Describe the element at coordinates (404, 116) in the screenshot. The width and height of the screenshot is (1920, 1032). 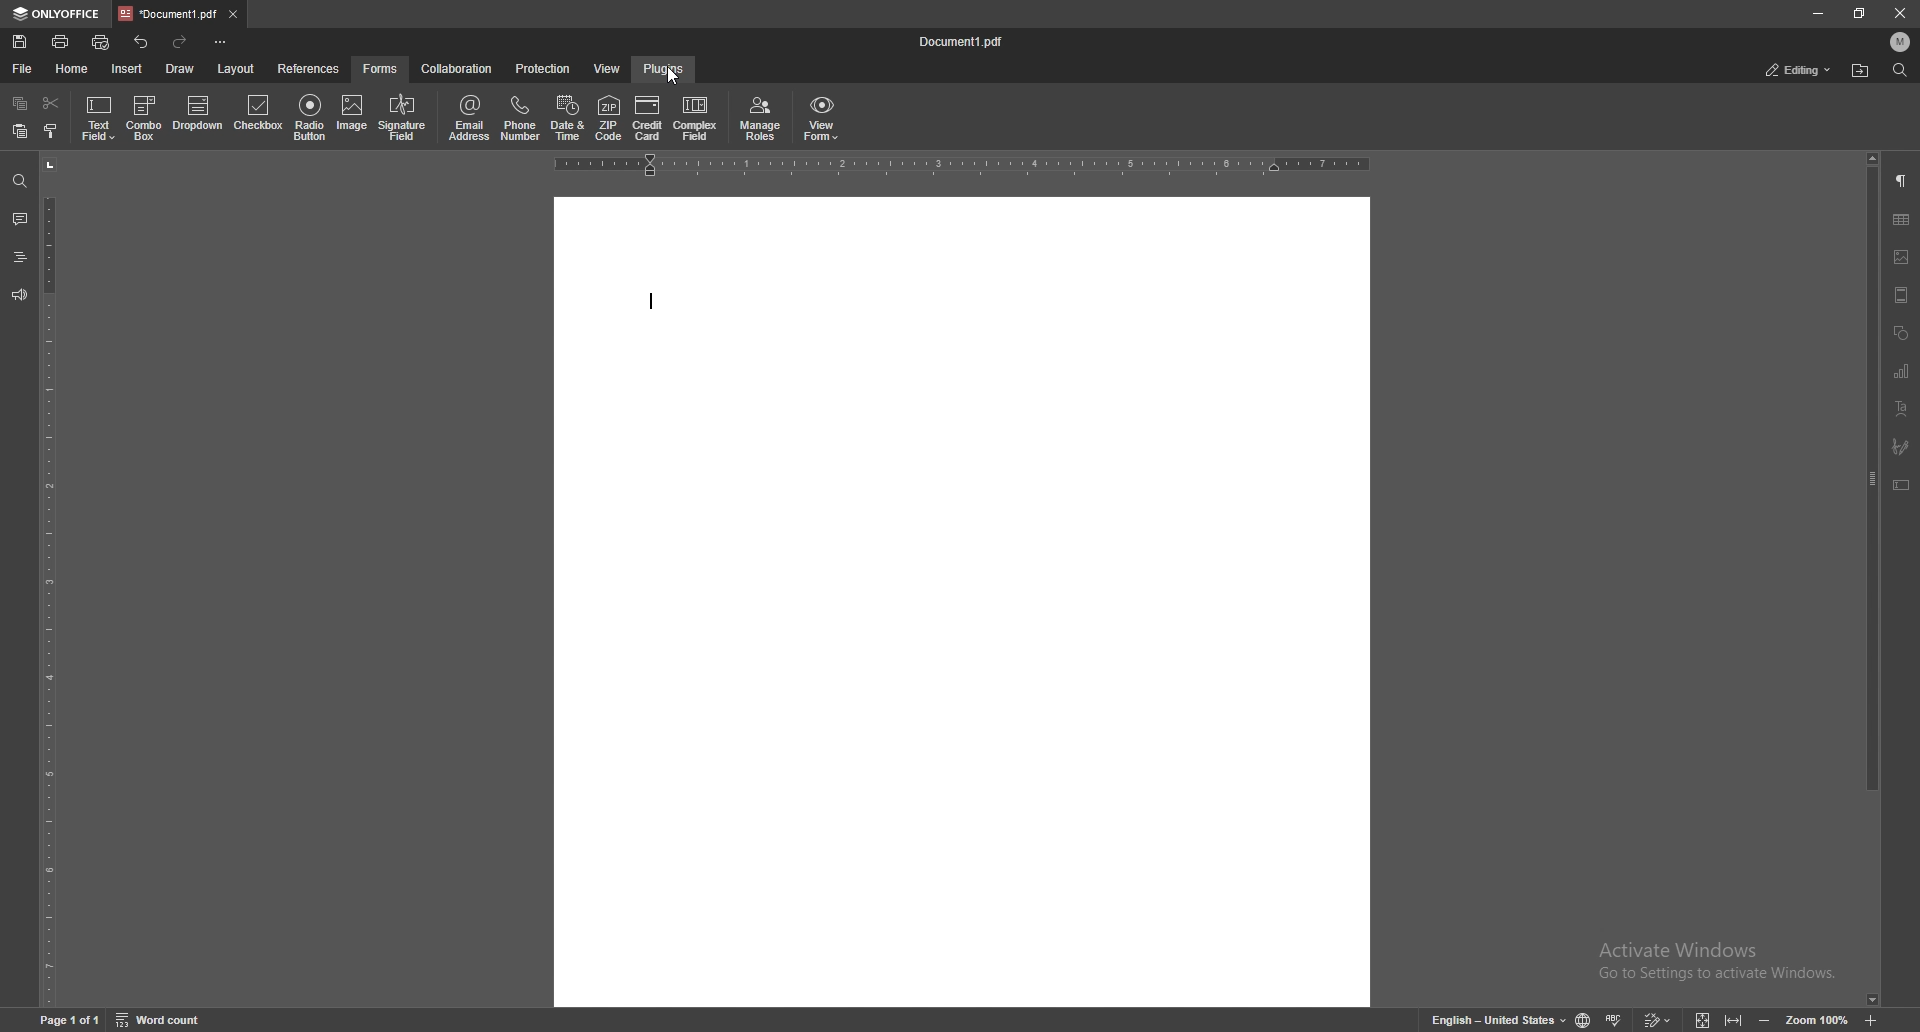
I see `signature field` at that location.